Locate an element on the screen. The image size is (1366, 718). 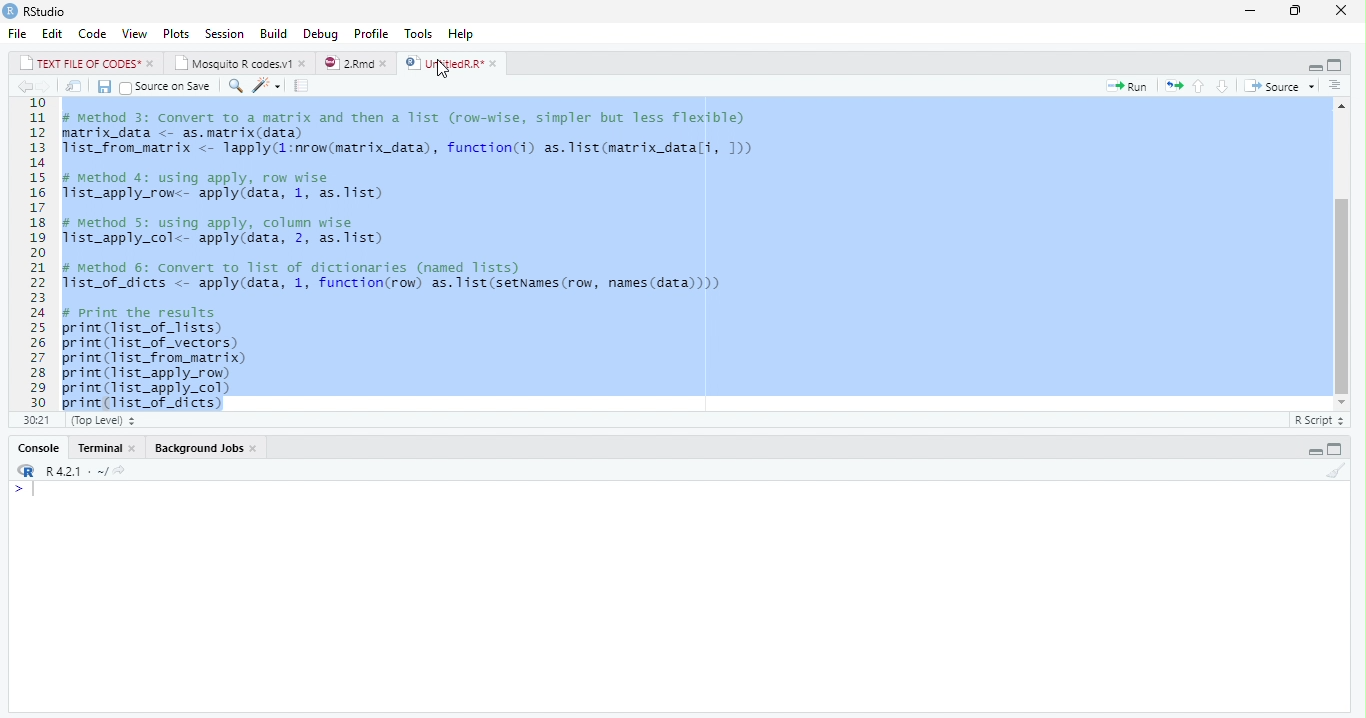
Full Height is located at coordinates (1338, 447).